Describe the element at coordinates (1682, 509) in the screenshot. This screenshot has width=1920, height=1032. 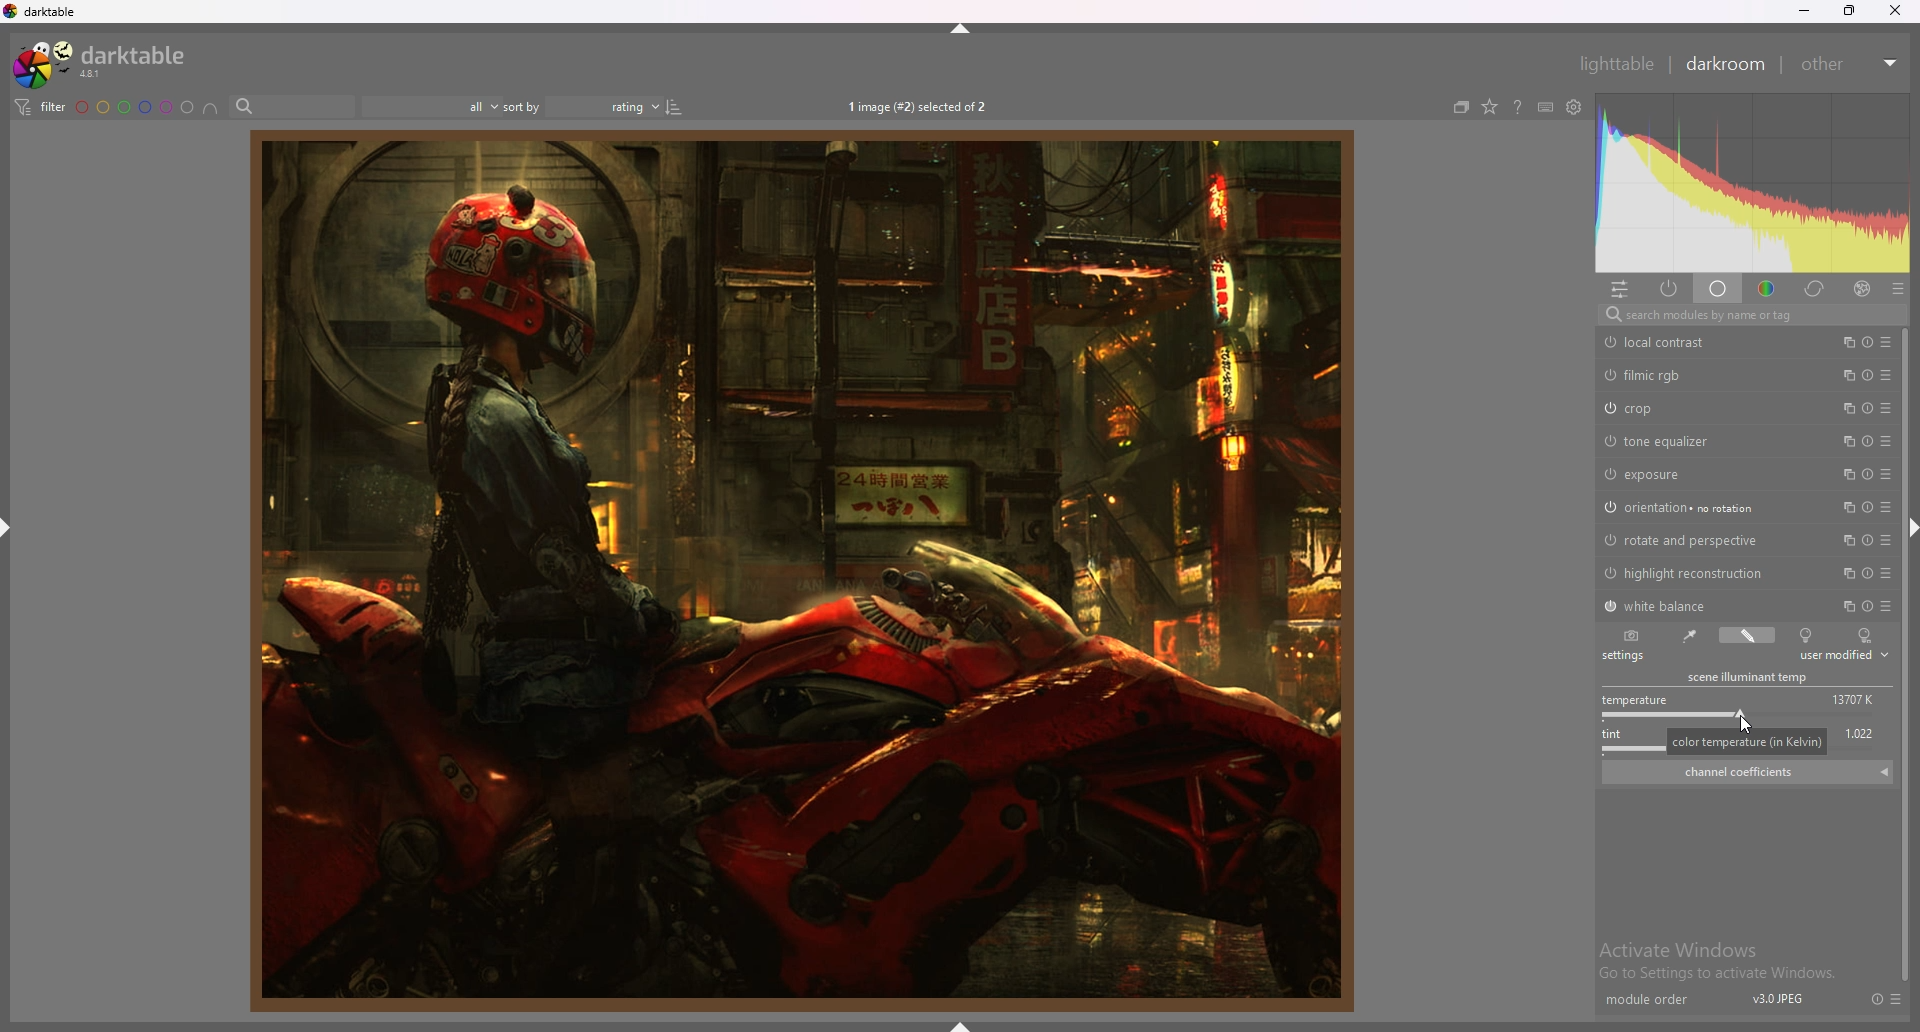
I see `orientation` at that location.